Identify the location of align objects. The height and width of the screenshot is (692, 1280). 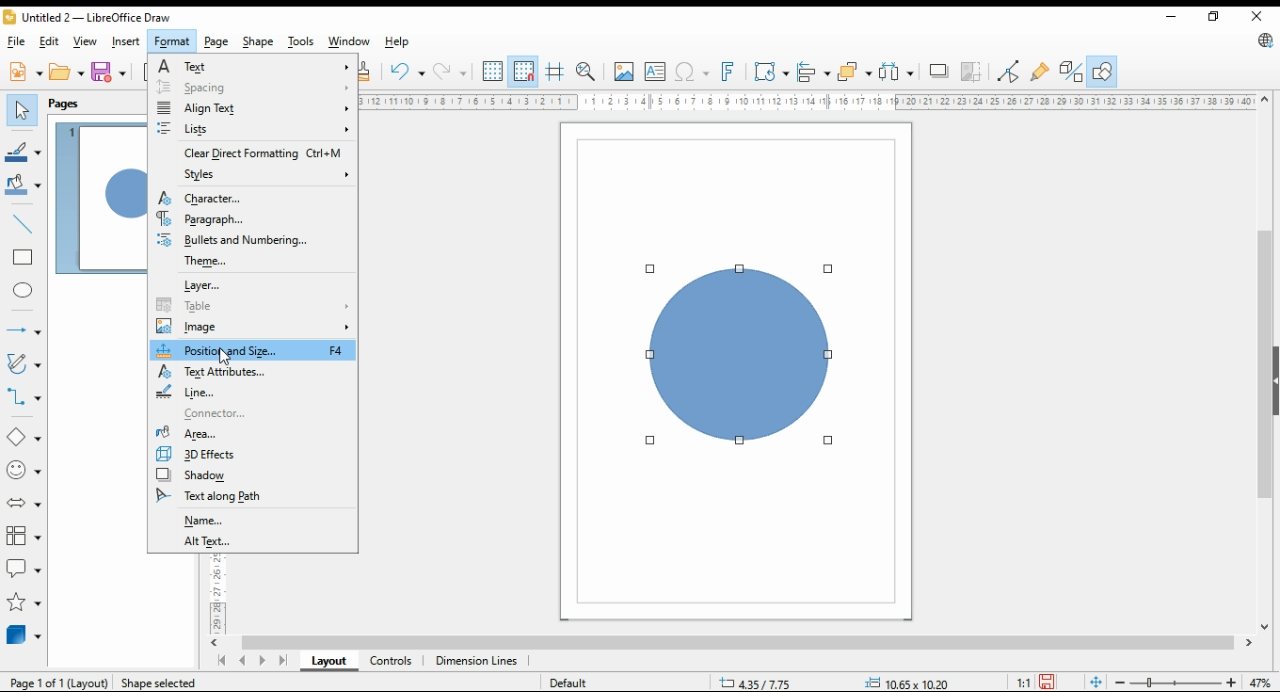
(813, 73).